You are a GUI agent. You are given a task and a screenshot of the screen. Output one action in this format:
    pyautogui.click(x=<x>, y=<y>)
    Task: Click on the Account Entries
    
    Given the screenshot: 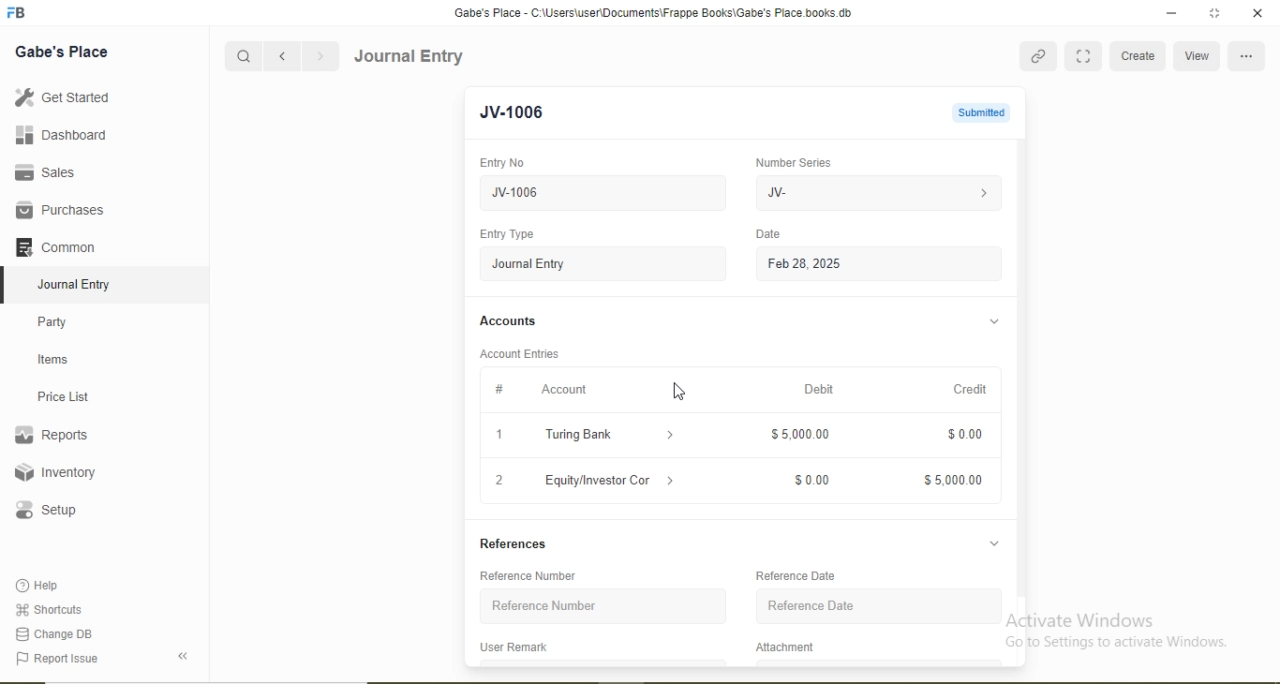 What is the action you would take?
    pyautogui.click(x=518, y=354)
    